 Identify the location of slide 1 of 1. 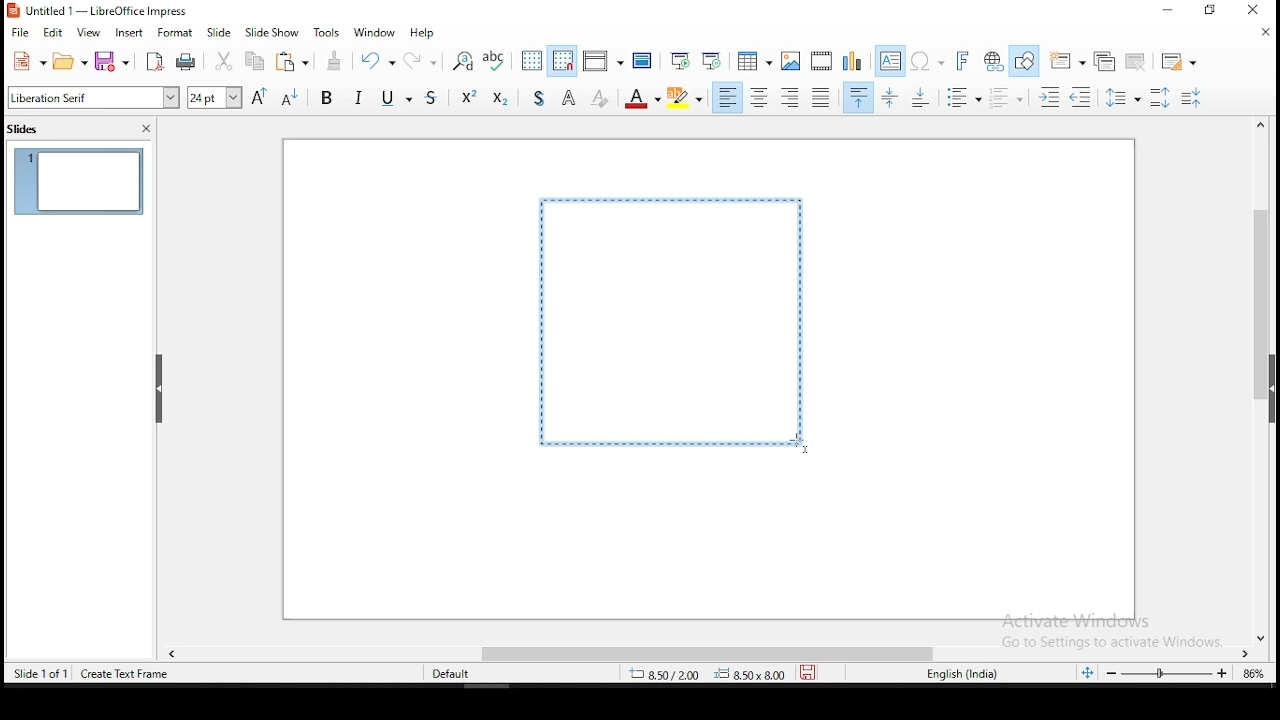
(46, 676).